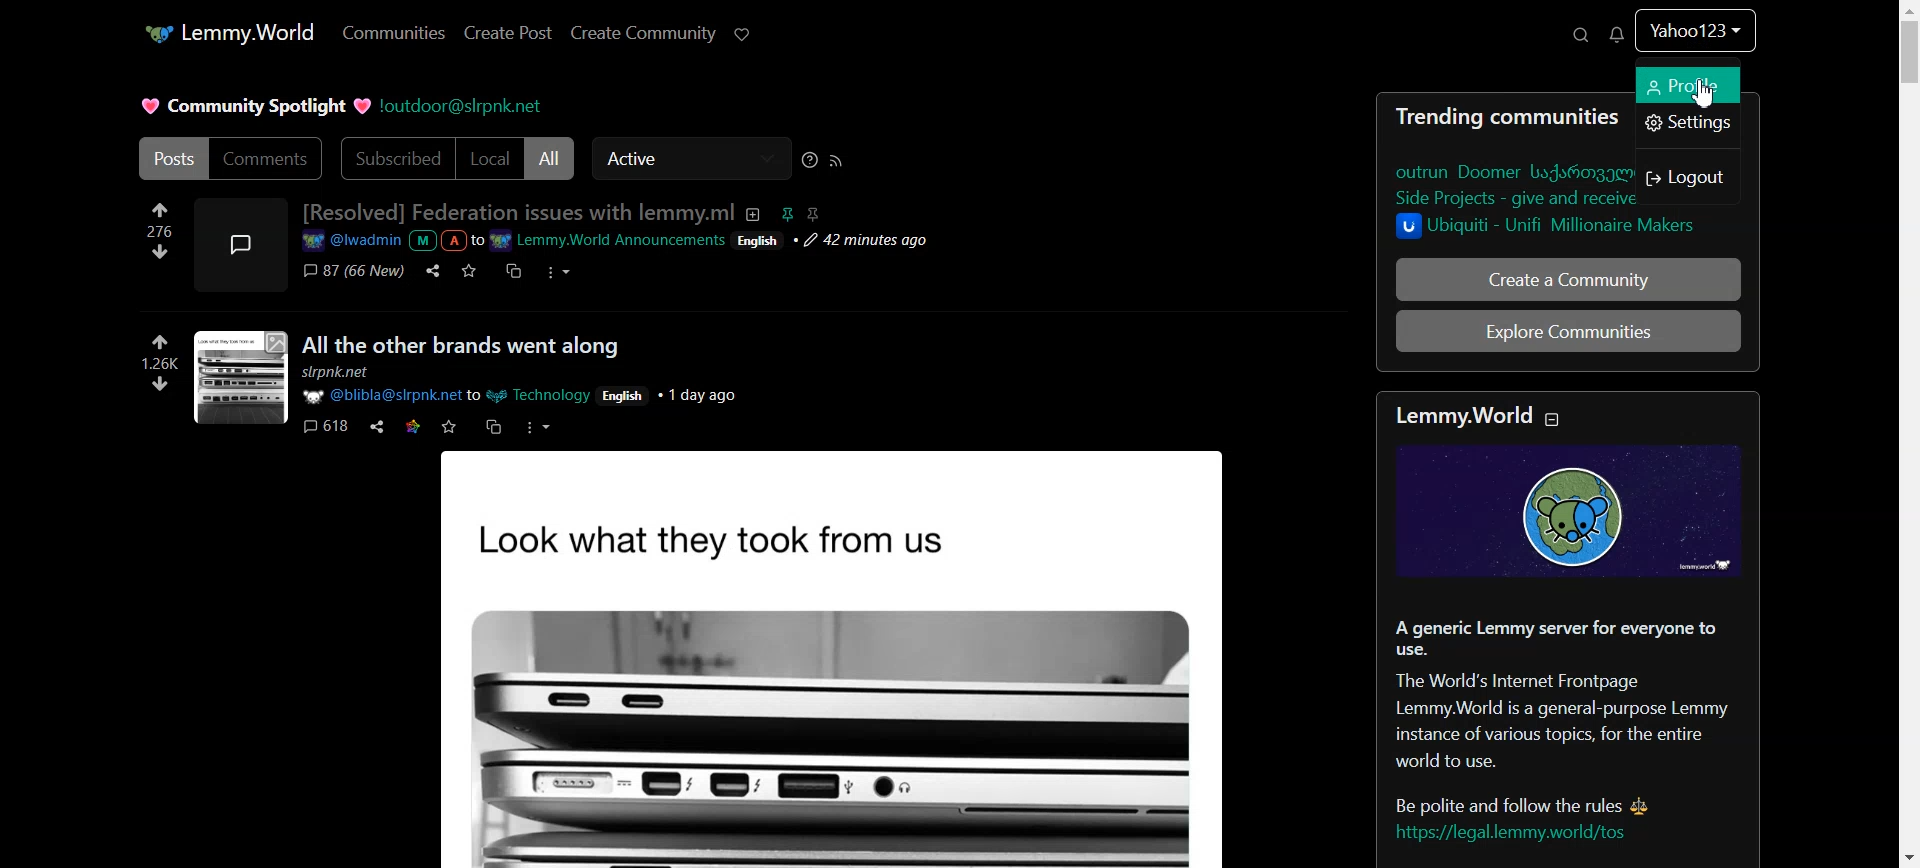  What do you see at coordinates (149, 364) in the screenshot?
I see `1.26k` at bounding box center [149, 364].